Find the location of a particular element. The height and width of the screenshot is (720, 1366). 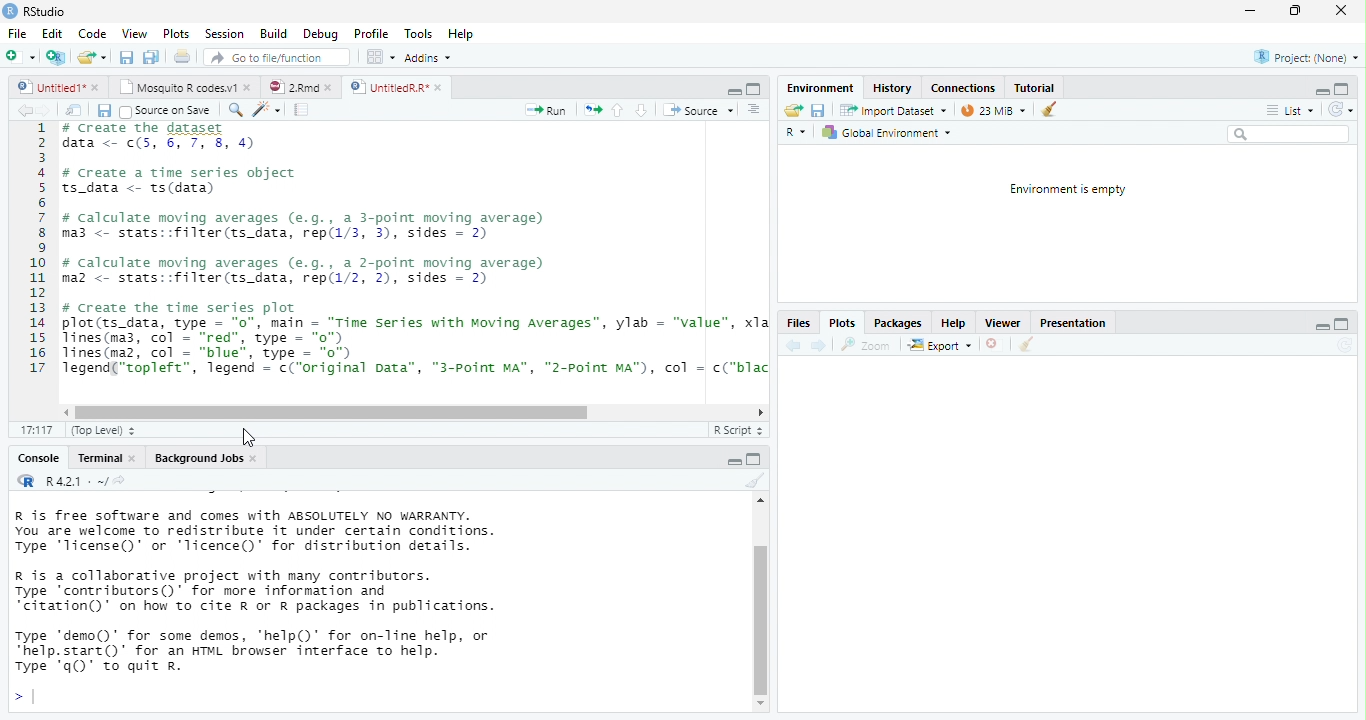

Hep is located at coordinates (460, 34).